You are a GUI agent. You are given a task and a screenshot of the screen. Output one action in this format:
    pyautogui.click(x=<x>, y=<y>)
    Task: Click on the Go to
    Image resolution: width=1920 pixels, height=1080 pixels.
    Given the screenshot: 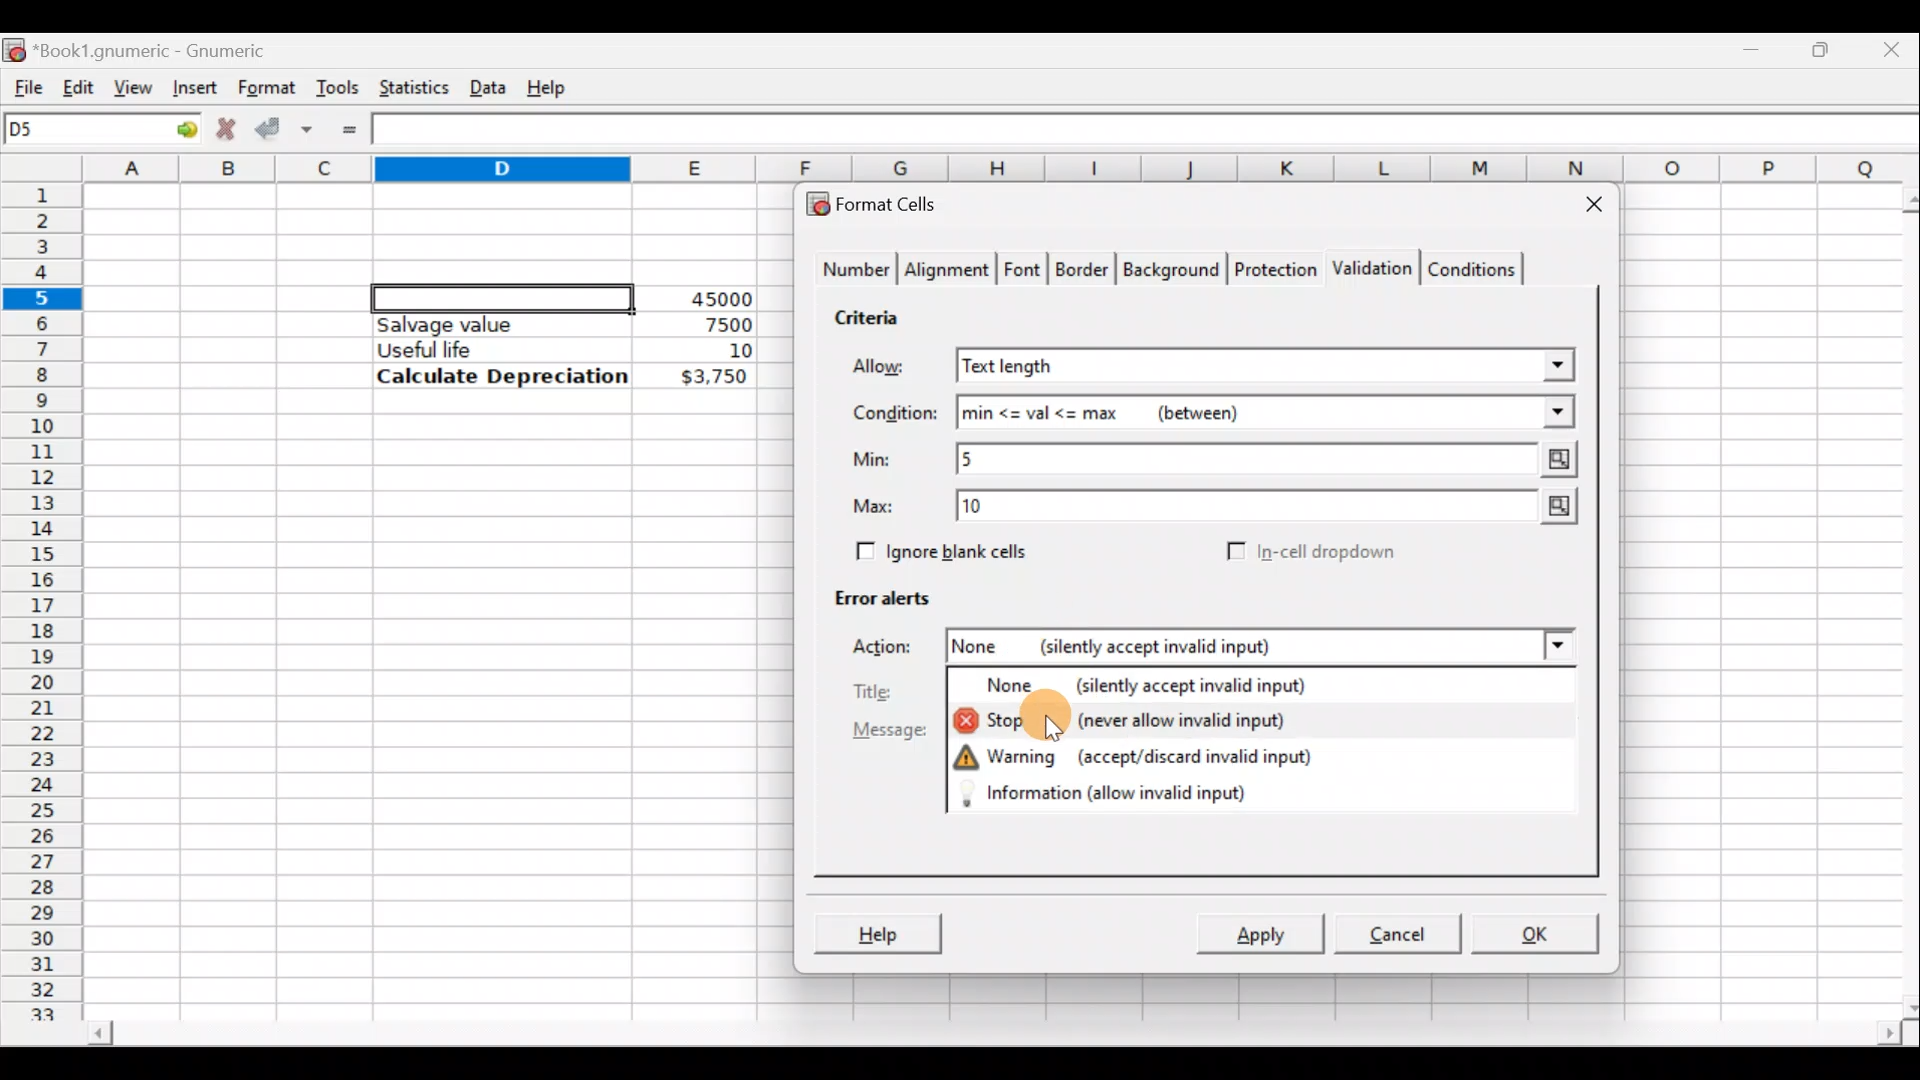 What is the action you would take?
    pyautogui.click(x=179, y=130)
    